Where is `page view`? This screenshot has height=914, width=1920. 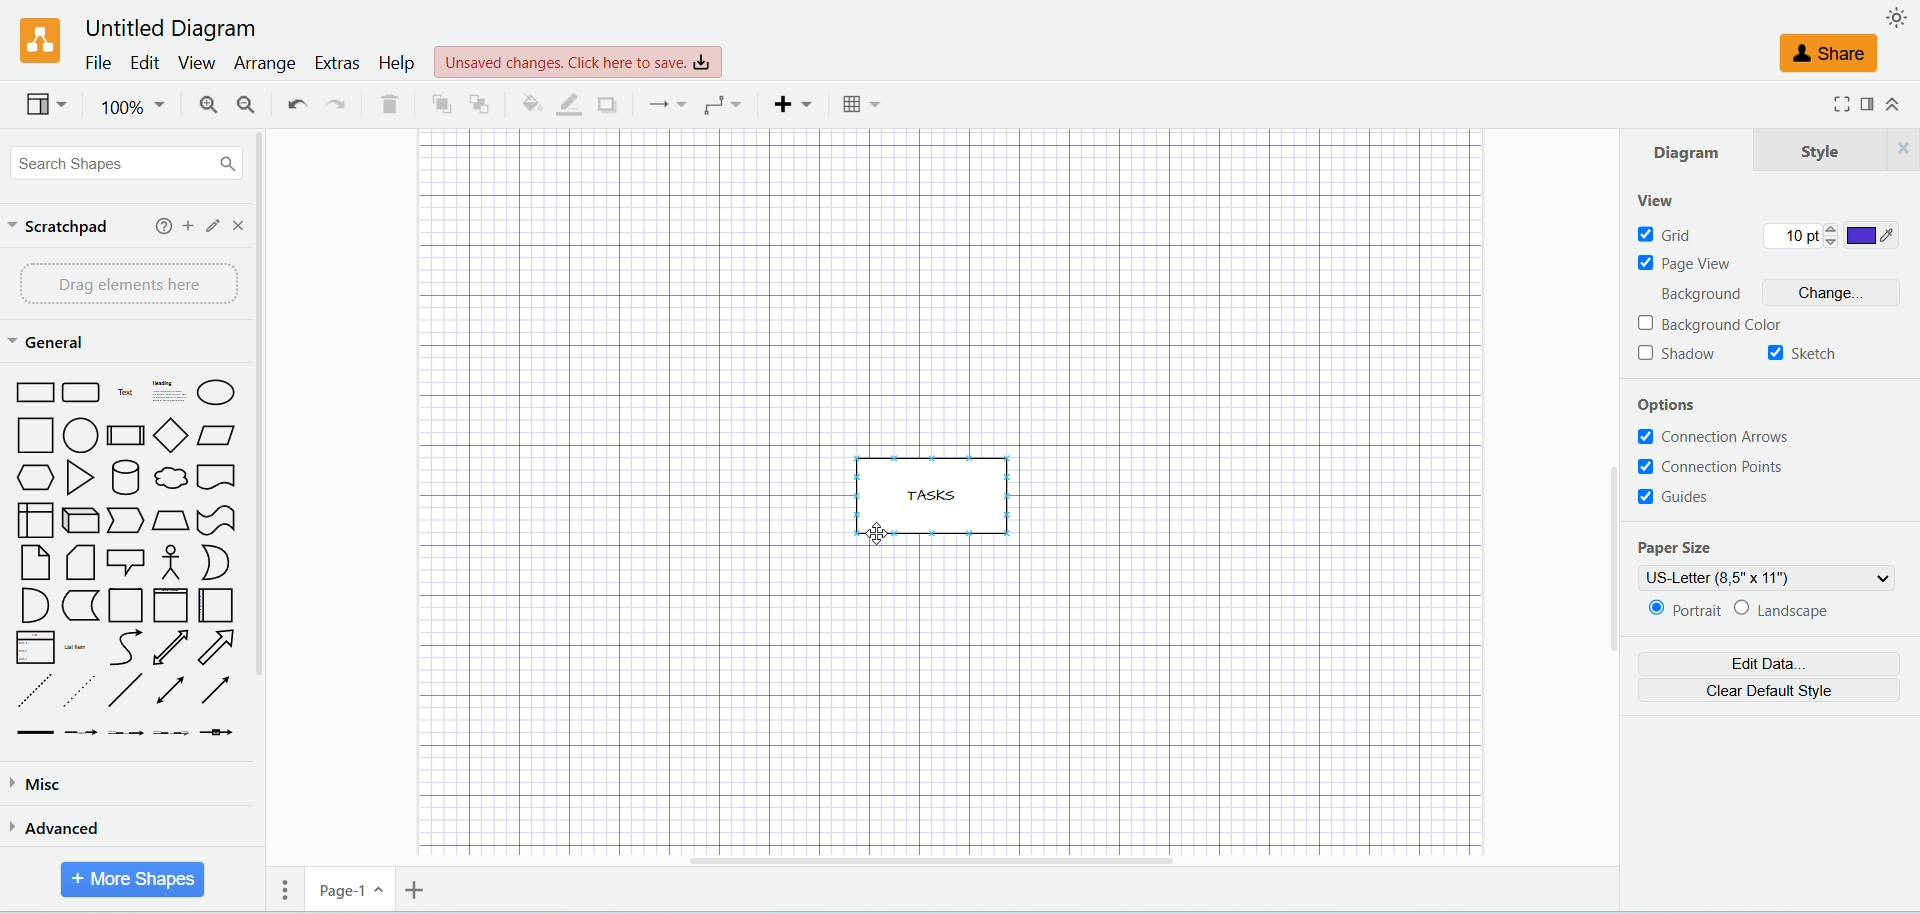 page view is located at coordinates (1685, 261).